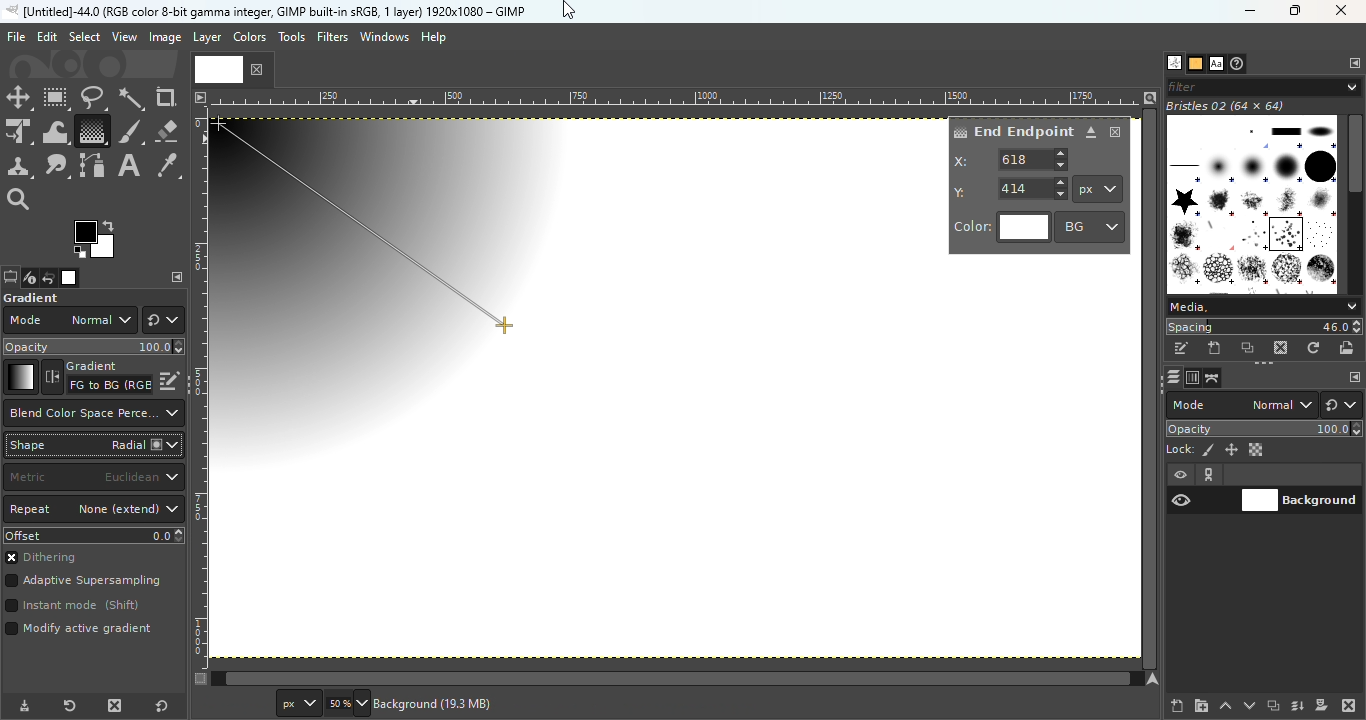  Describe the element at coordinates (1098, 189) in the screenshot. I see `Ruler measurement` at that location.